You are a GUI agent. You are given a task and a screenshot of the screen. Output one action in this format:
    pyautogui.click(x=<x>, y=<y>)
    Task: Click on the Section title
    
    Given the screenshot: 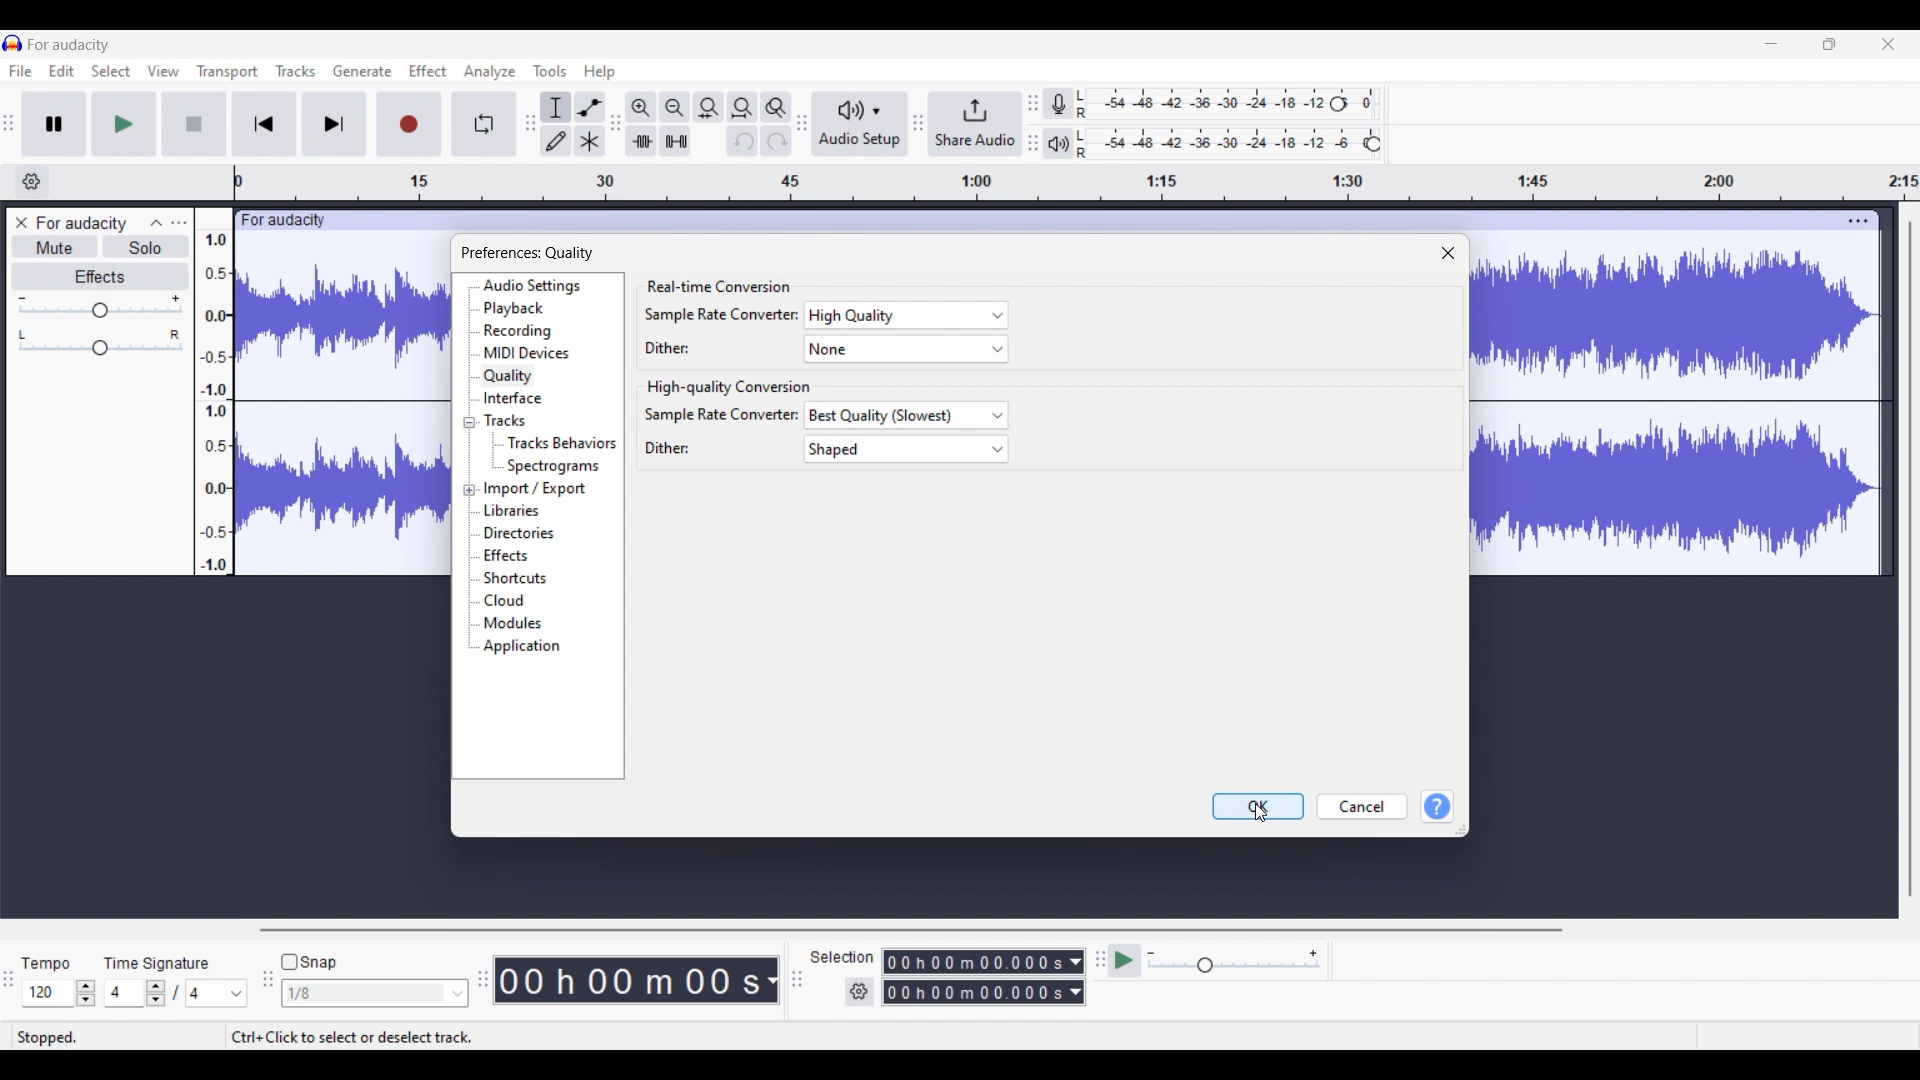 What is the action you would take?
    pyautogui.click(x=718, y=287)
    